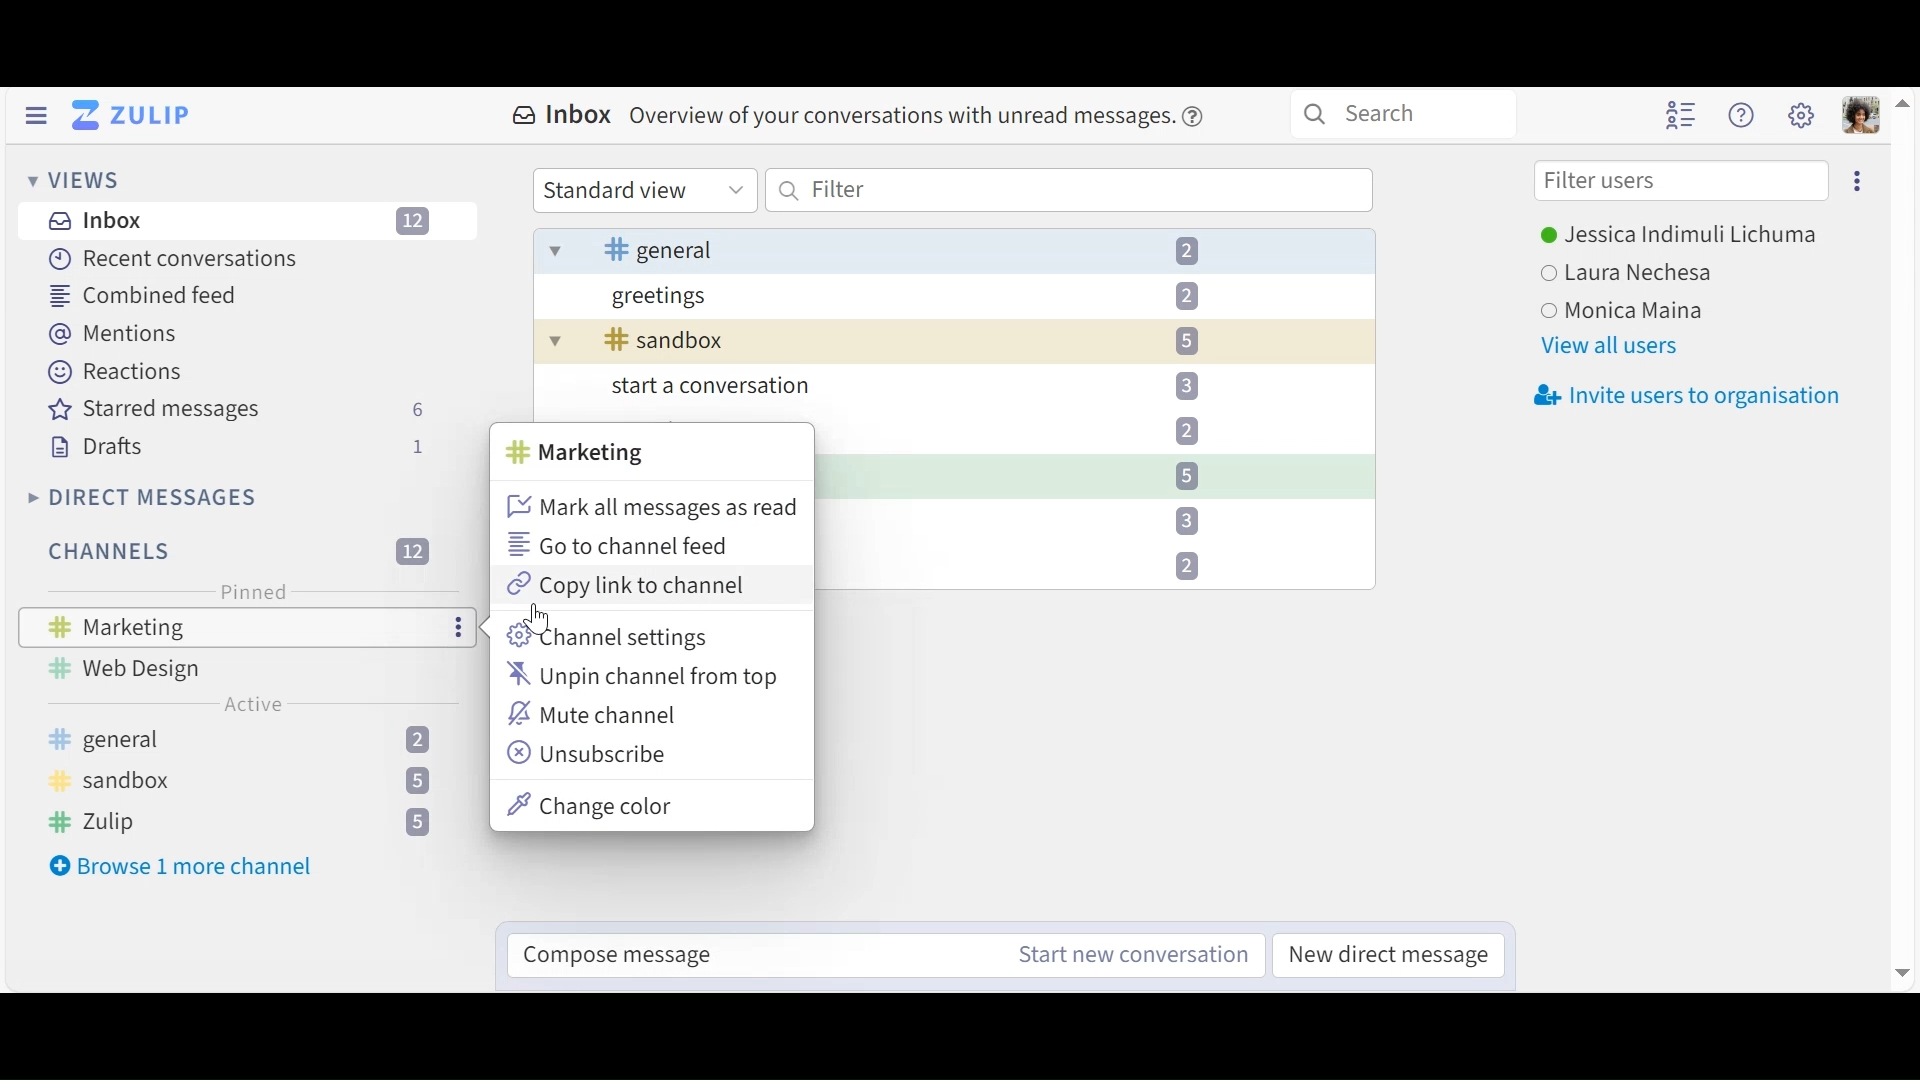 This screenshot has width=1920, height=1080. I want to click on Reaction, so click(115, 370).